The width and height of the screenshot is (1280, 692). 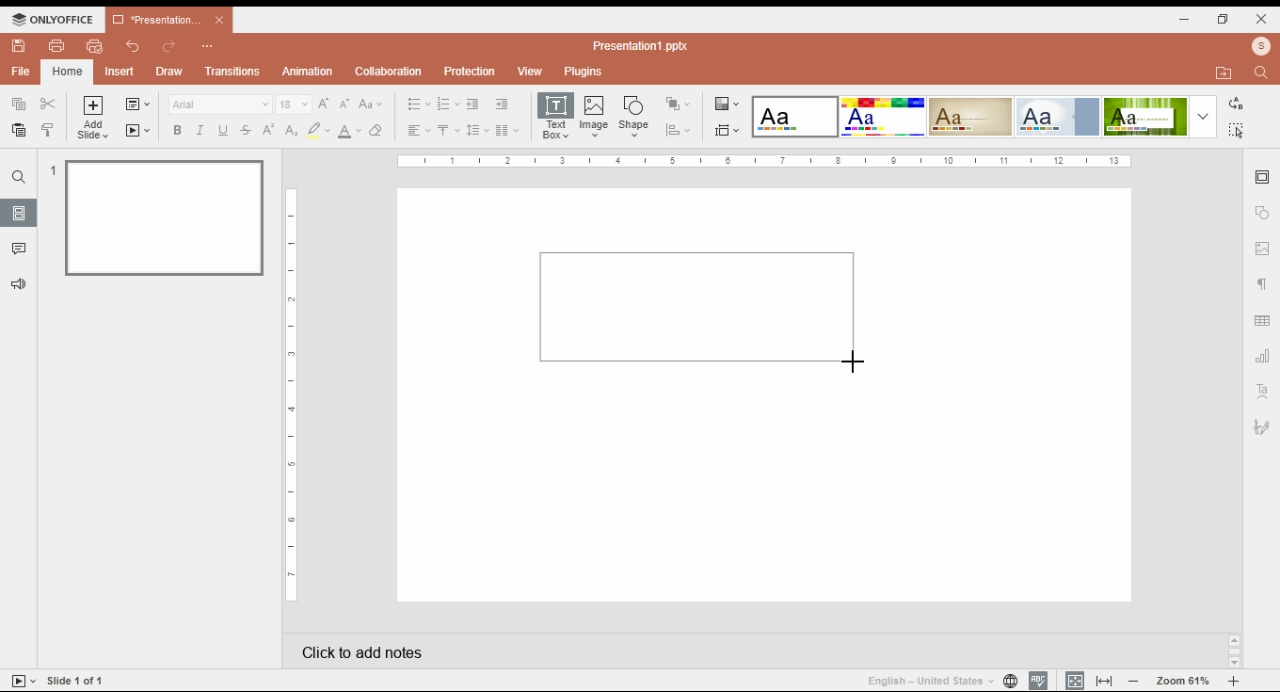 What do you see at coordinates (795, 117) in the screenshot?
I see `color theme` at bounding box center [795, 117].